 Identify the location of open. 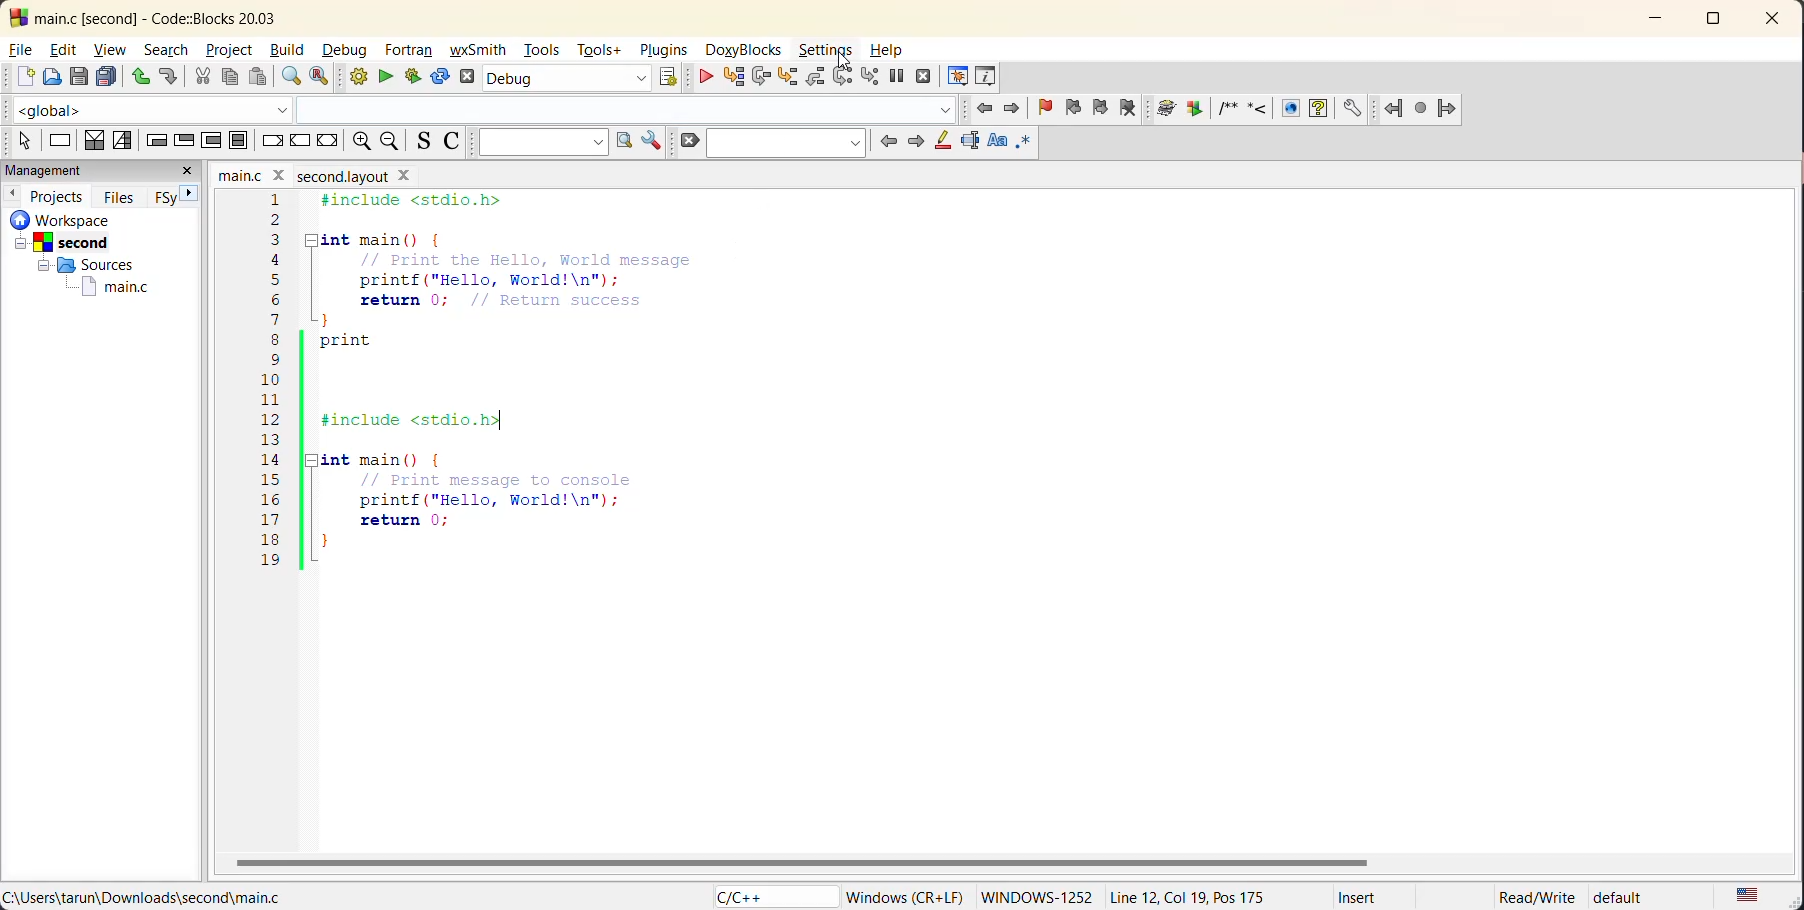
(50, 77).